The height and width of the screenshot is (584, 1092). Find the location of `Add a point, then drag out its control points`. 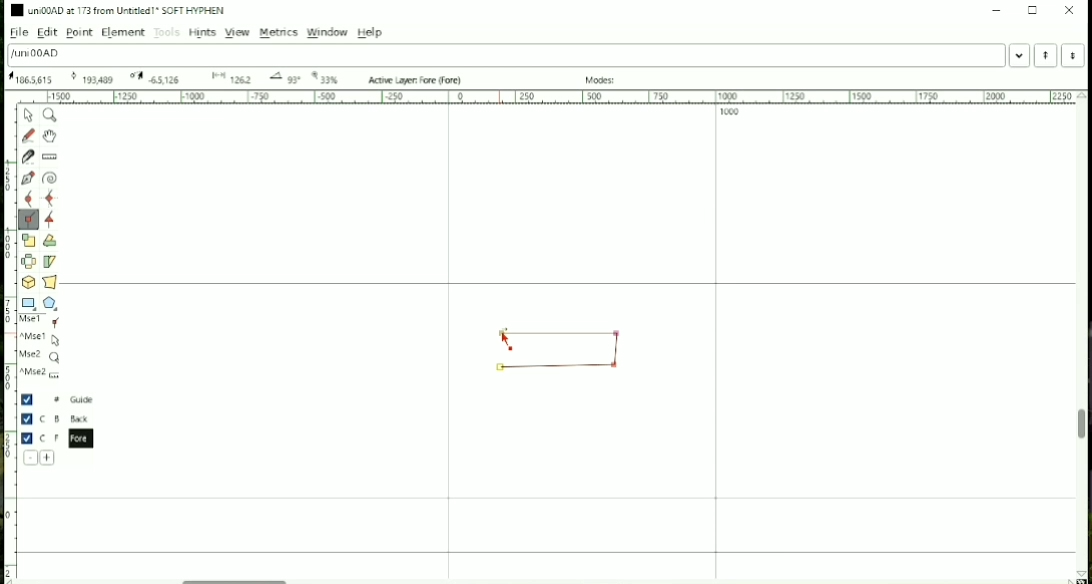

Add a point, then drag out its control points is located at coordinates (29, 178).